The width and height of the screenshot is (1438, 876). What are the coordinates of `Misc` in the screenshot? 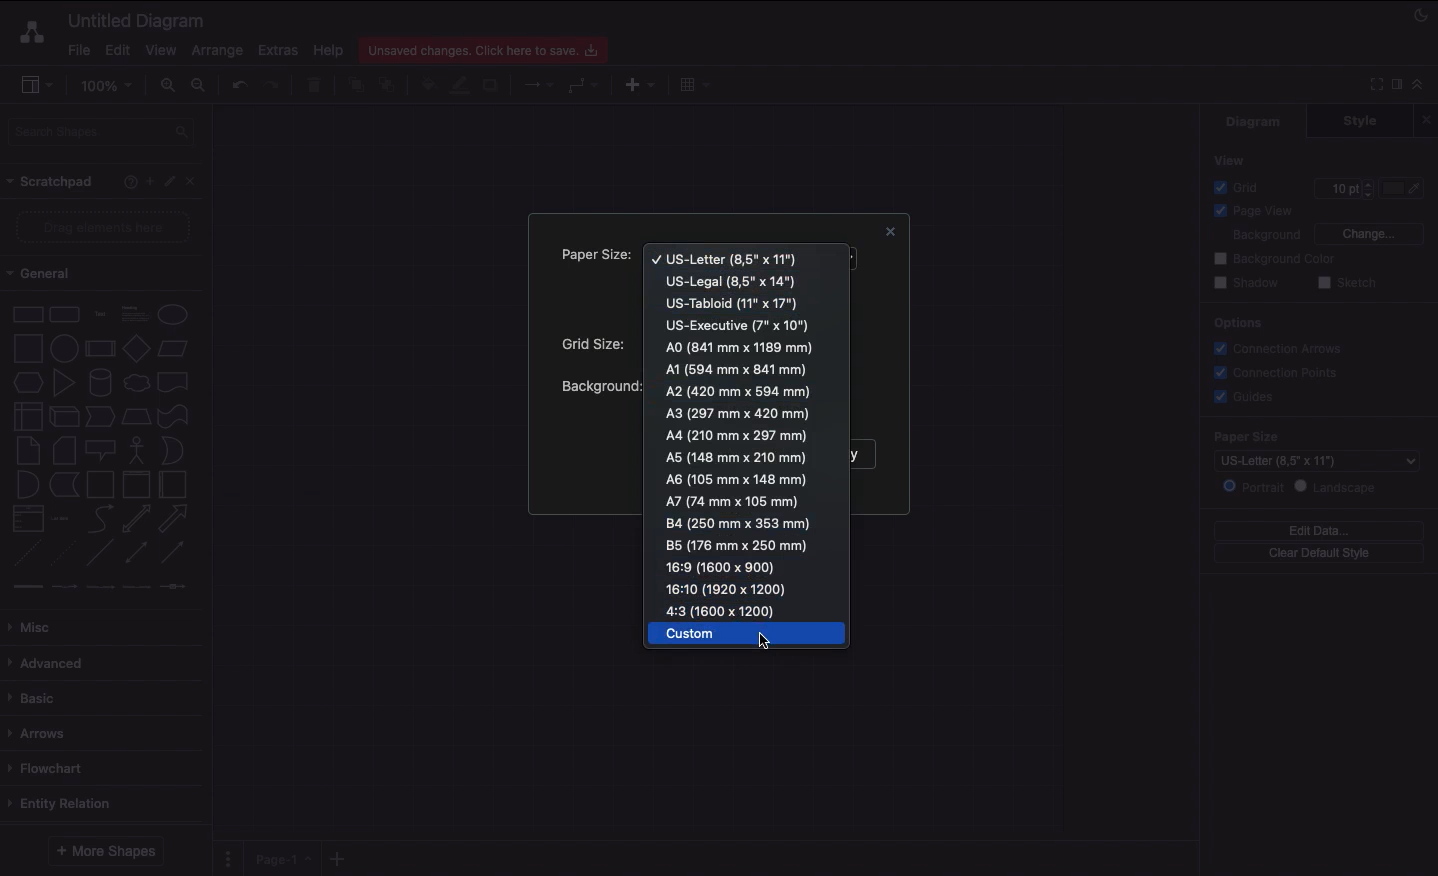 It's located at (35, 627).